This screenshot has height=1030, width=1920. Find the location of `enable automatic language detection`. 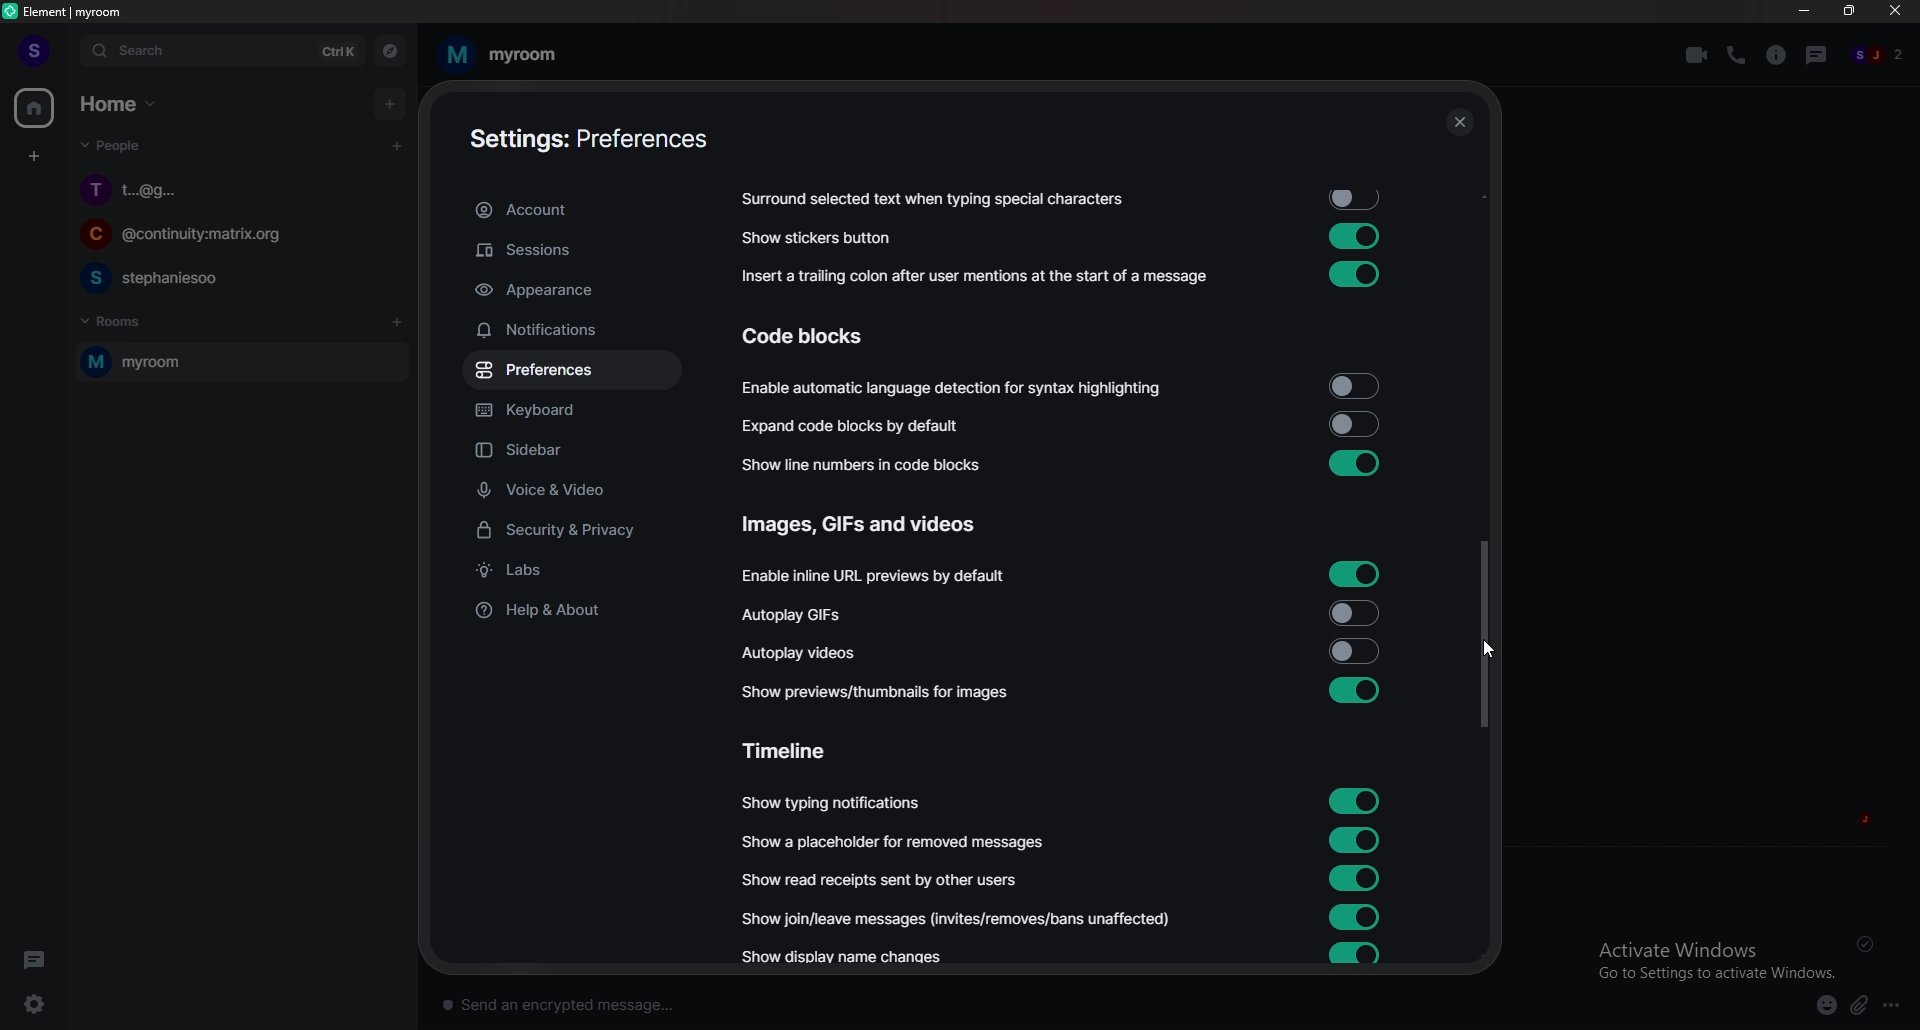

enable automatic language detection is located at coordinates (954, 390).